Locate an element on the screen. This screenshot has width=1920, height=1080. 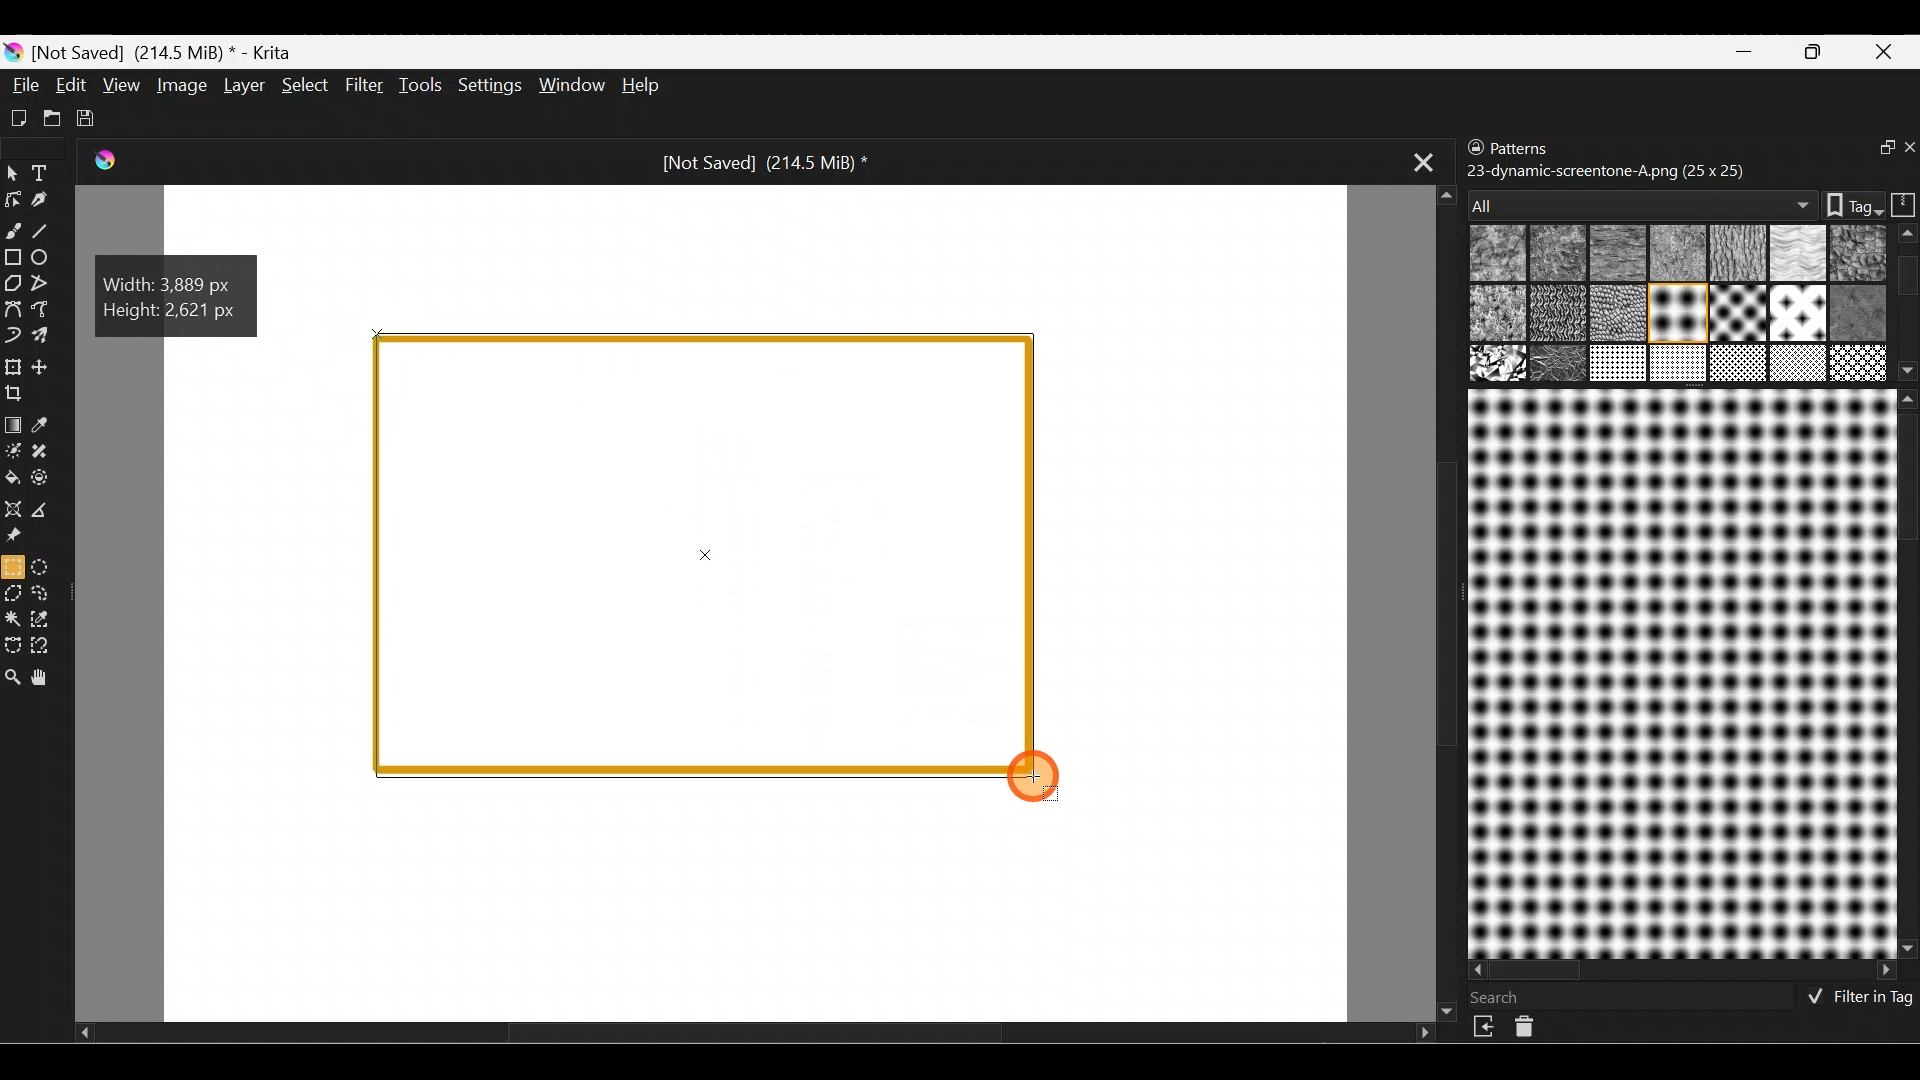
18 texture_bark.png is located at coordinates (1735, 365).